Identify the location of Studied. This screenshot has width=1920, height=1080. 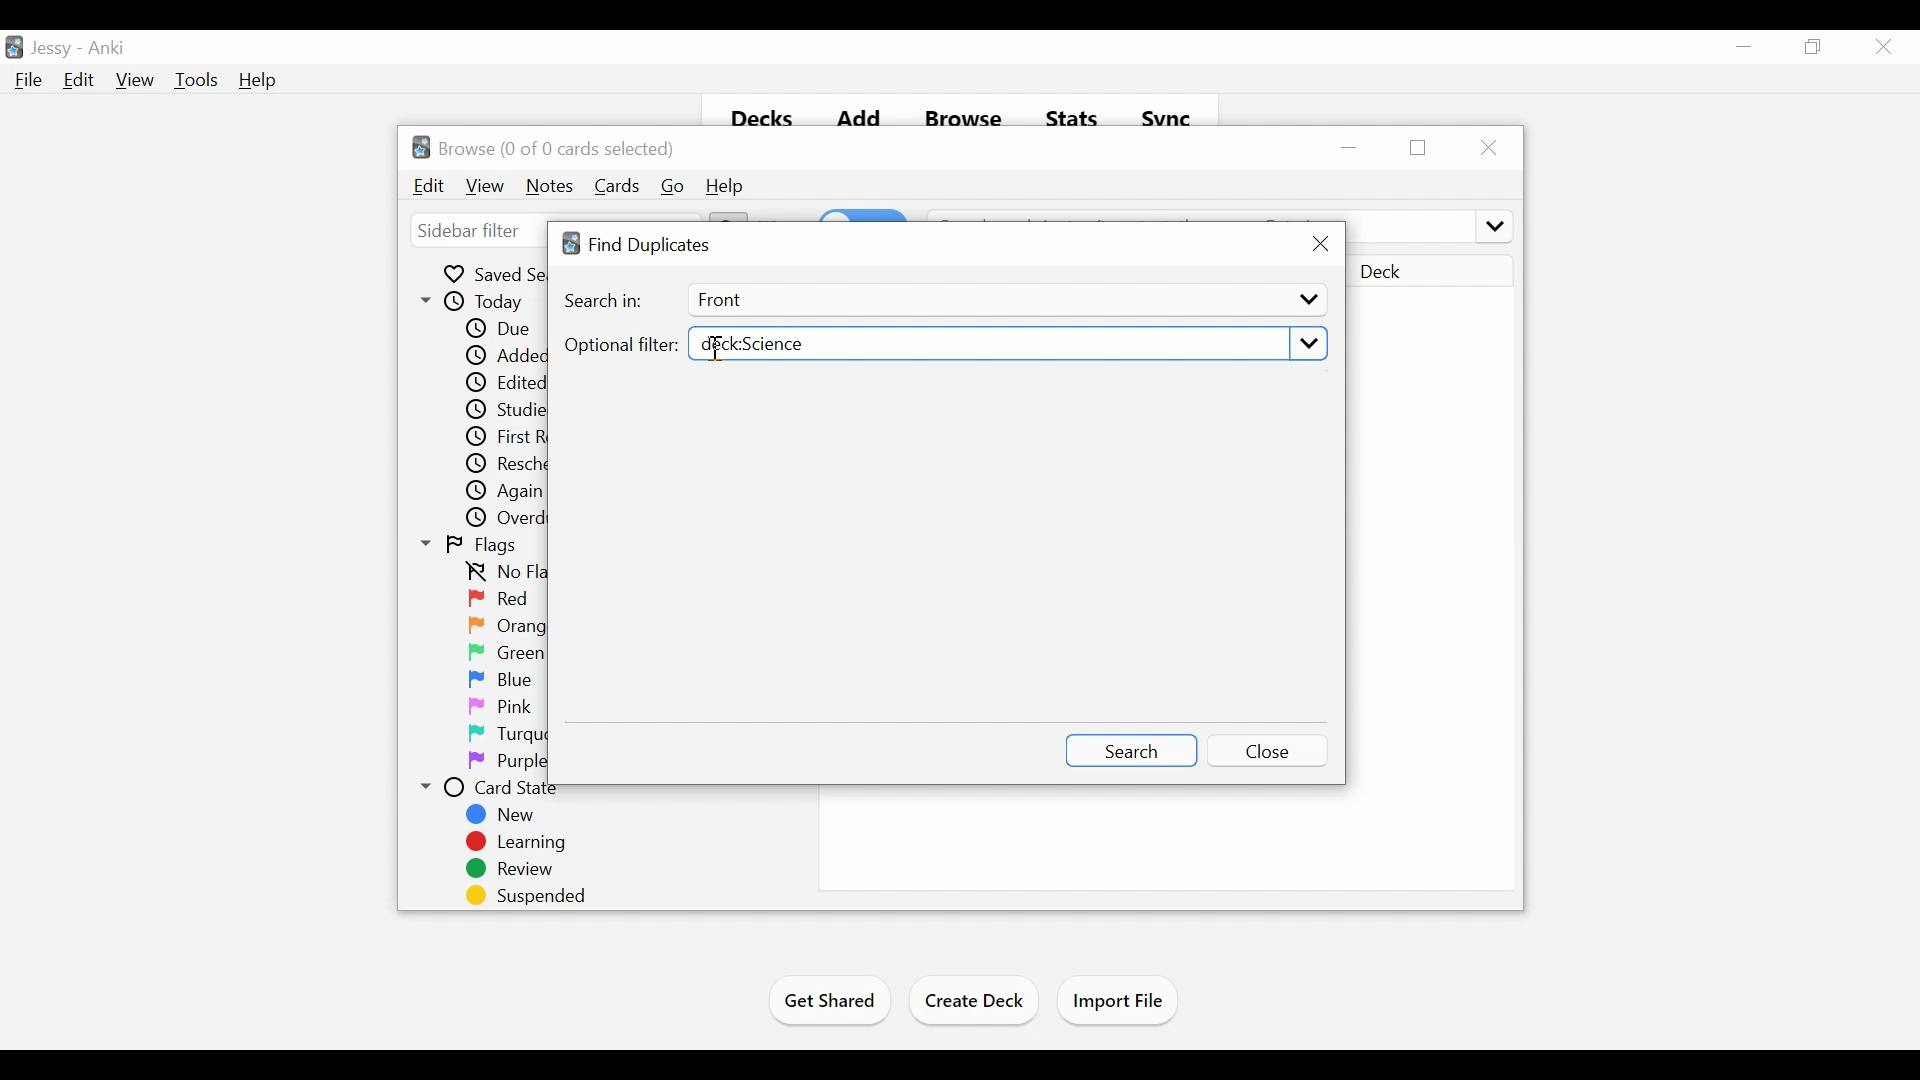
(503, 411).